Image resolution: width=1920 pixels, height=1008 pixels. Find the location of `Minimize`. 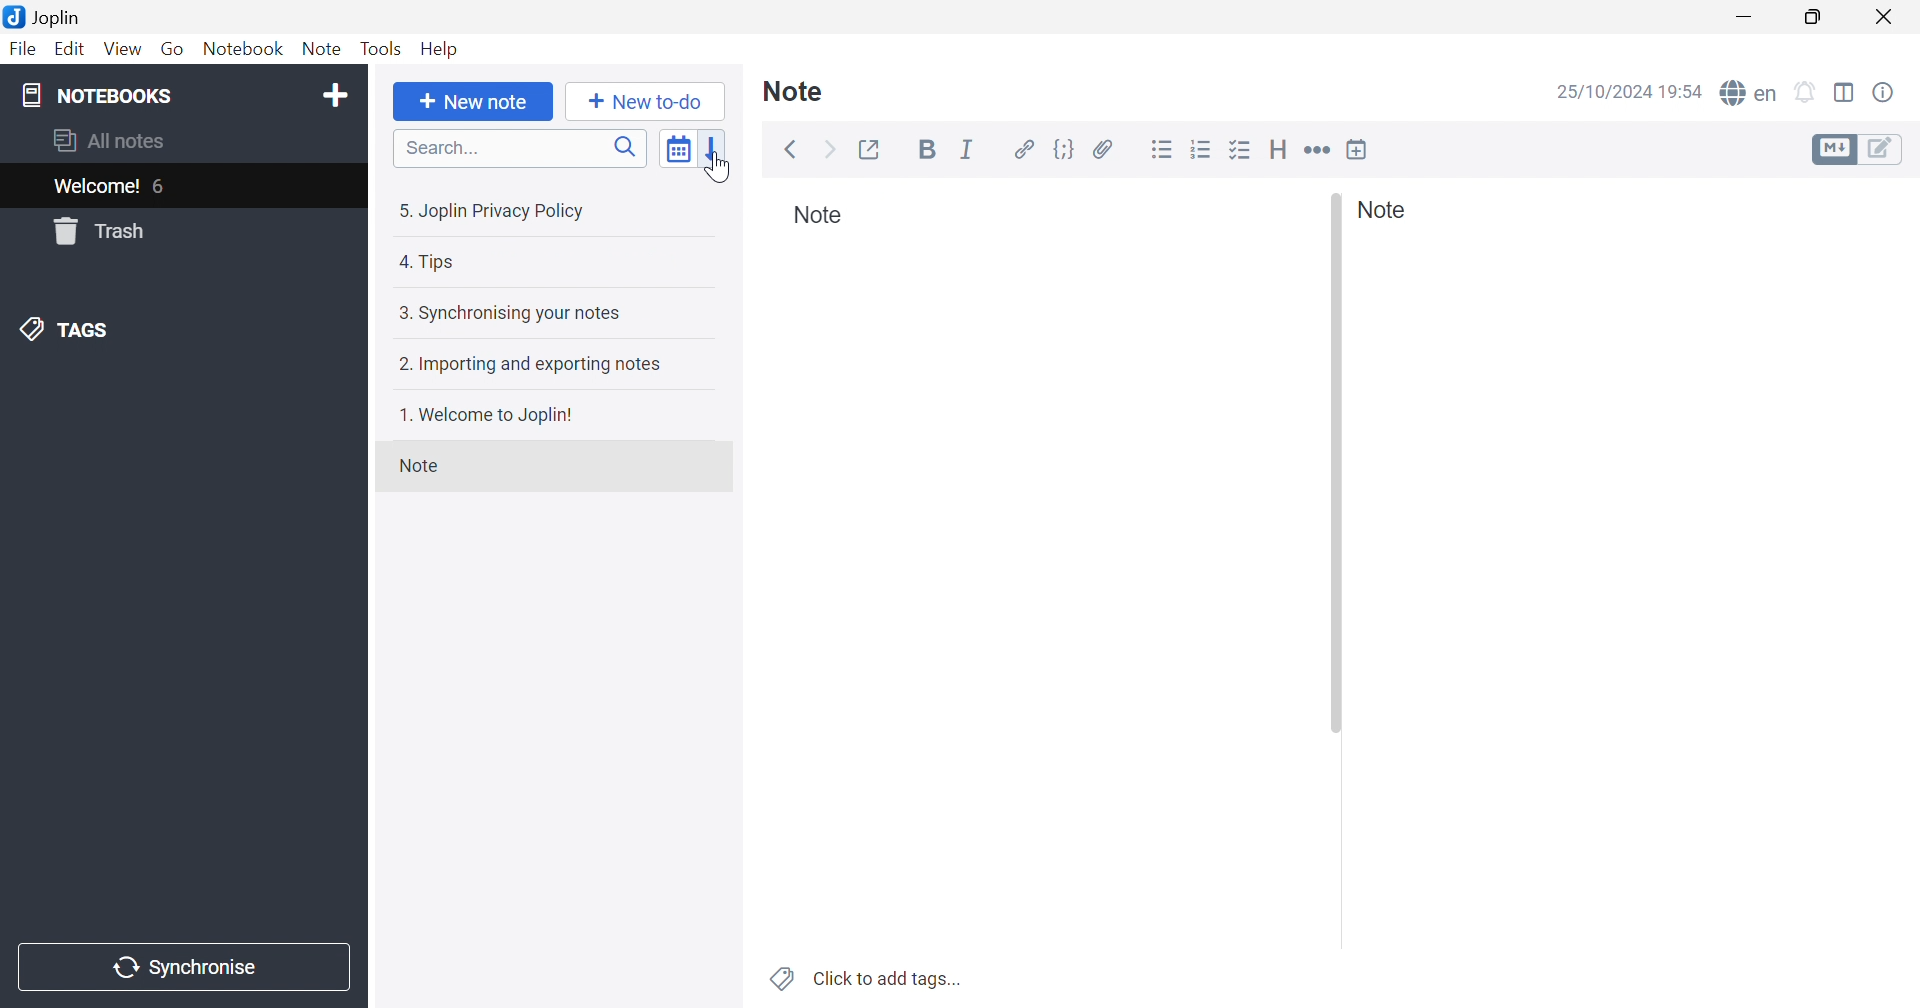

Minimize is located at coordinates (1745, 16).